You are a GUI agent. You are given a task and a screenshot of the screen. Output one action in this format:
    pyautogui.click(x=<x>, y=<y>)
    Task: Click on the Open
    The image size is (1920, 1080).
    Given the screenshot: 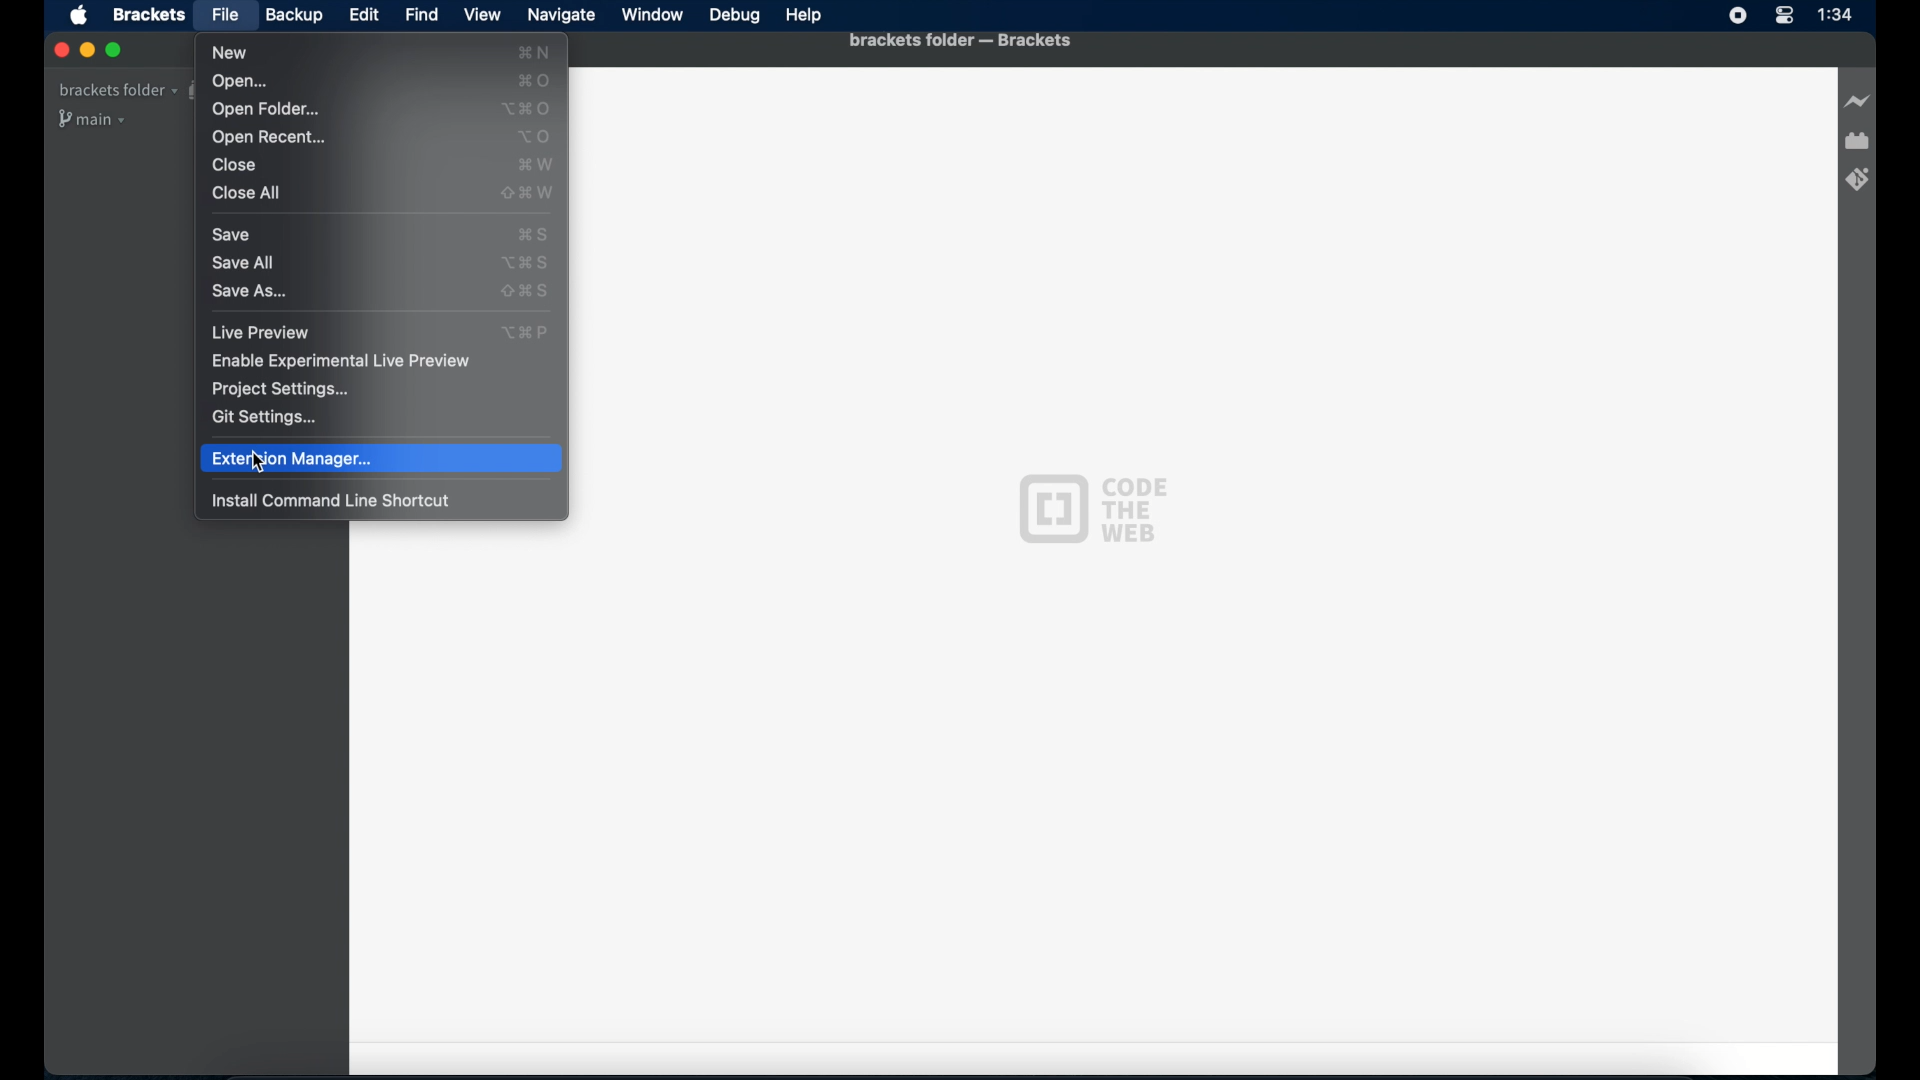 What is the action you would take?
    pyautogui.click(x=241, y=82)
    